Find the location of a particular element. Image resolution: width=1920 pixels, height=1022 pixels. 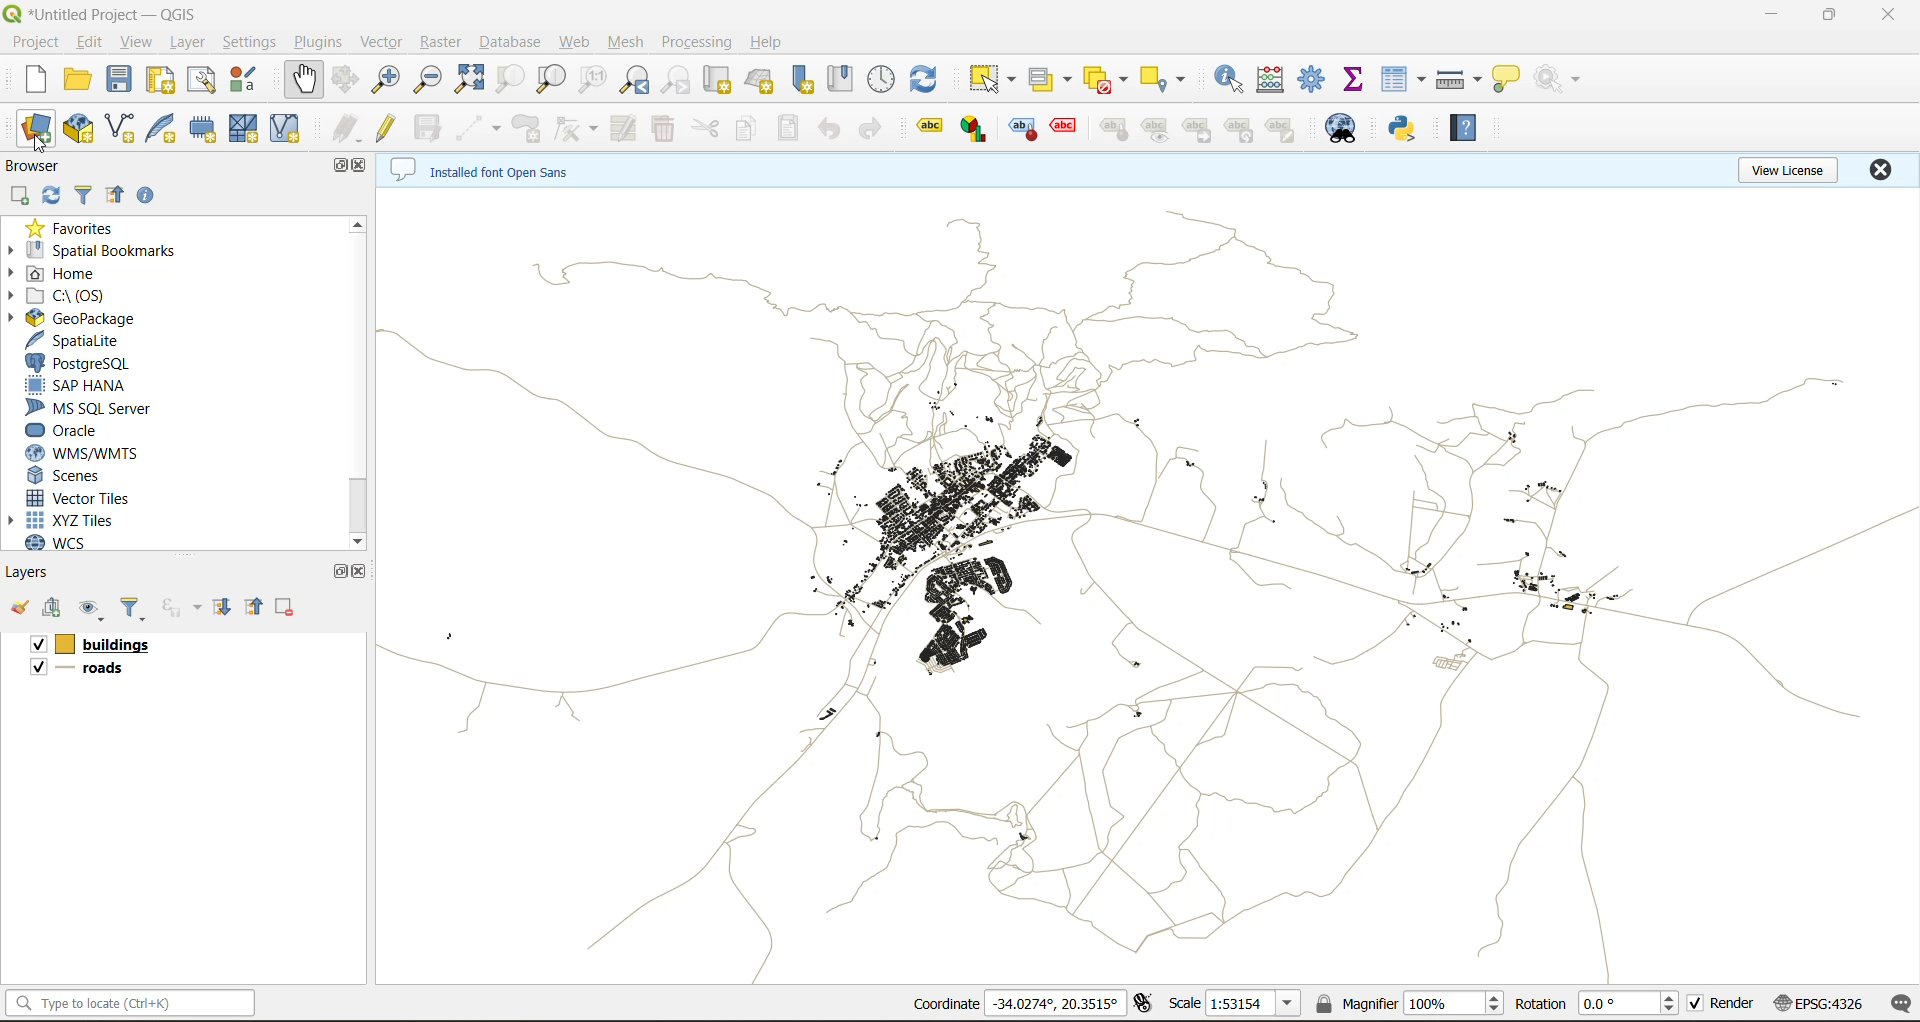

rotation is located at coordinates (1540, 1004).